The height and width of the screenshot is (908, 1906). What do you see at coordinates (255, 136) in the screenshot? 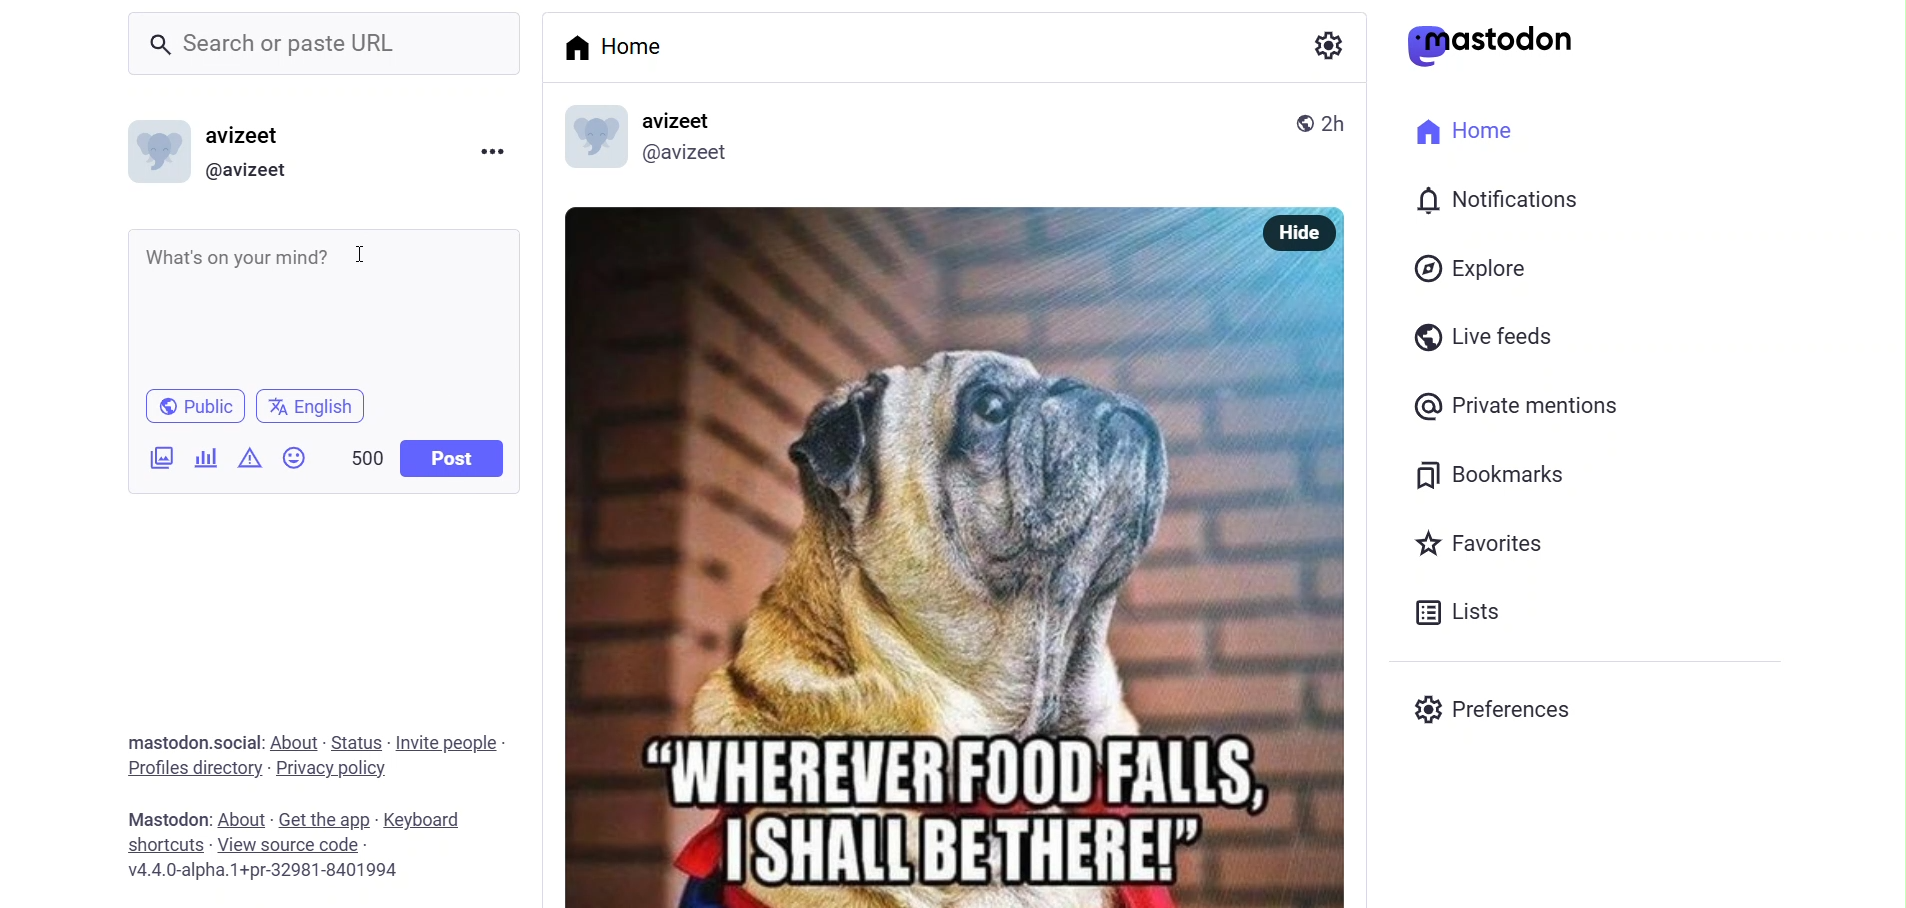
I see `name` at bounding box center [255, 136].